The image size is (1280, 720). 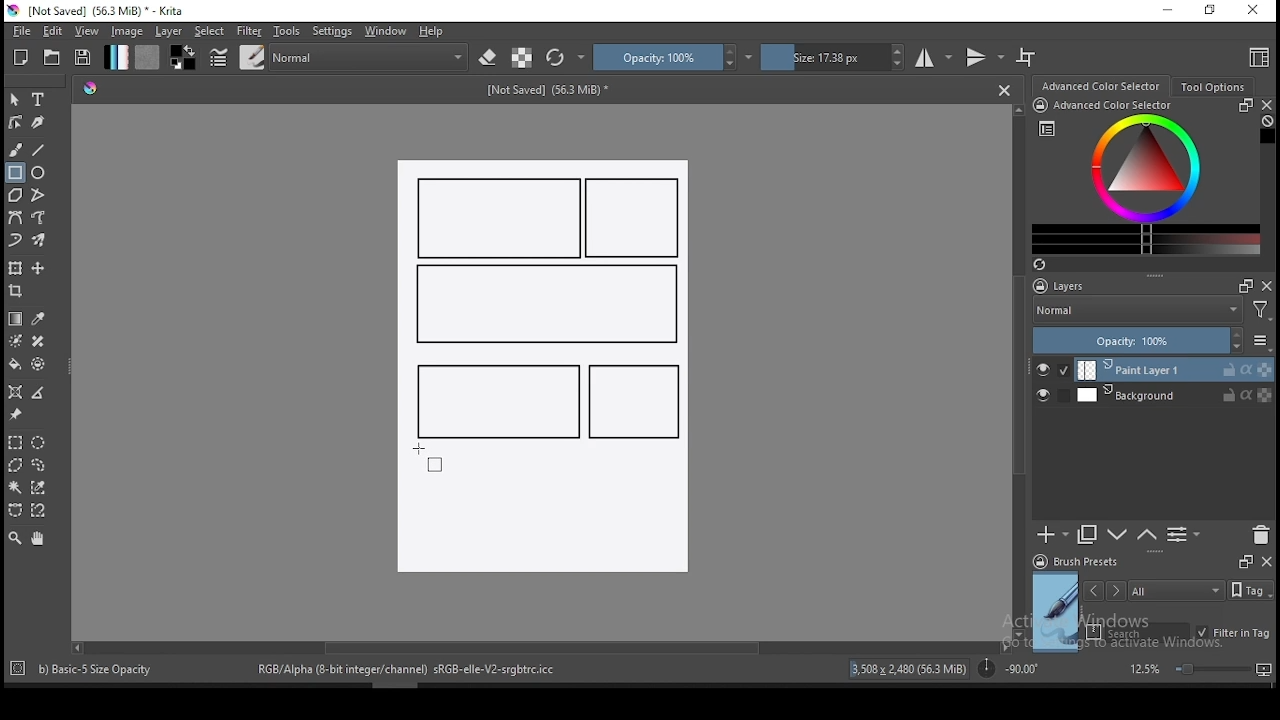 I want to click on duplicate layer, so click(x=1088, y=534).